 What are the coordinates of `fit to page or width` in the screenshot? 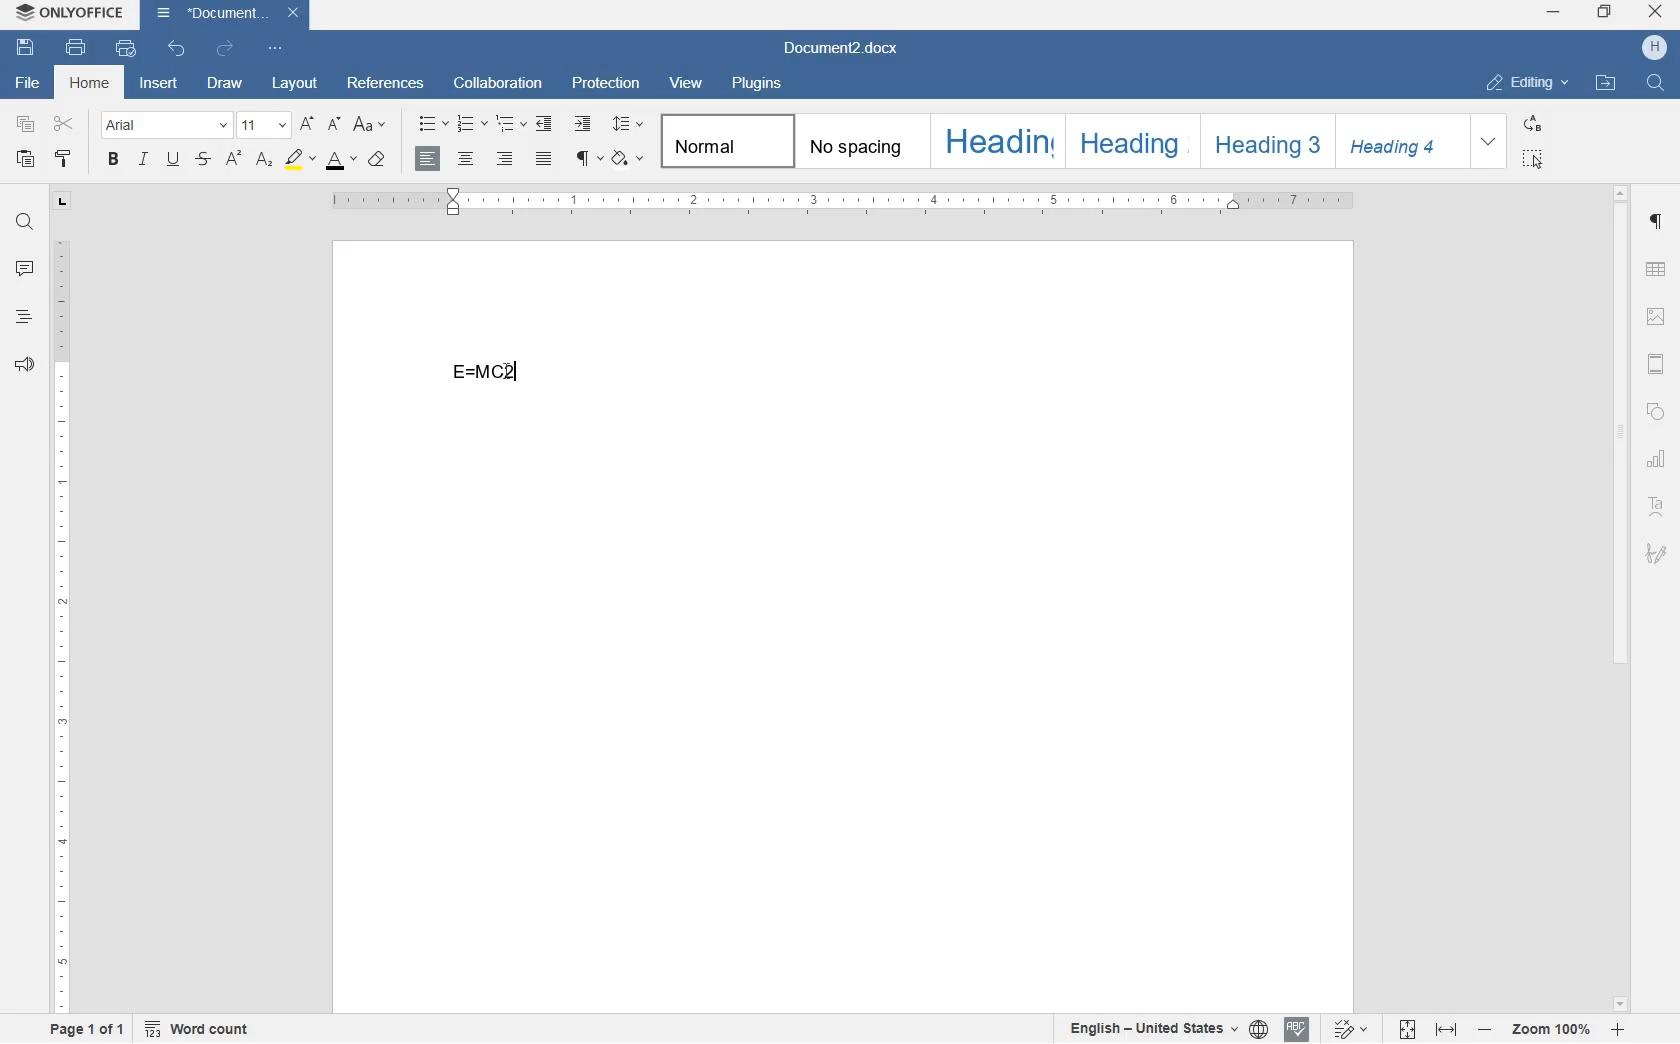 It's located at (1426, 1029).